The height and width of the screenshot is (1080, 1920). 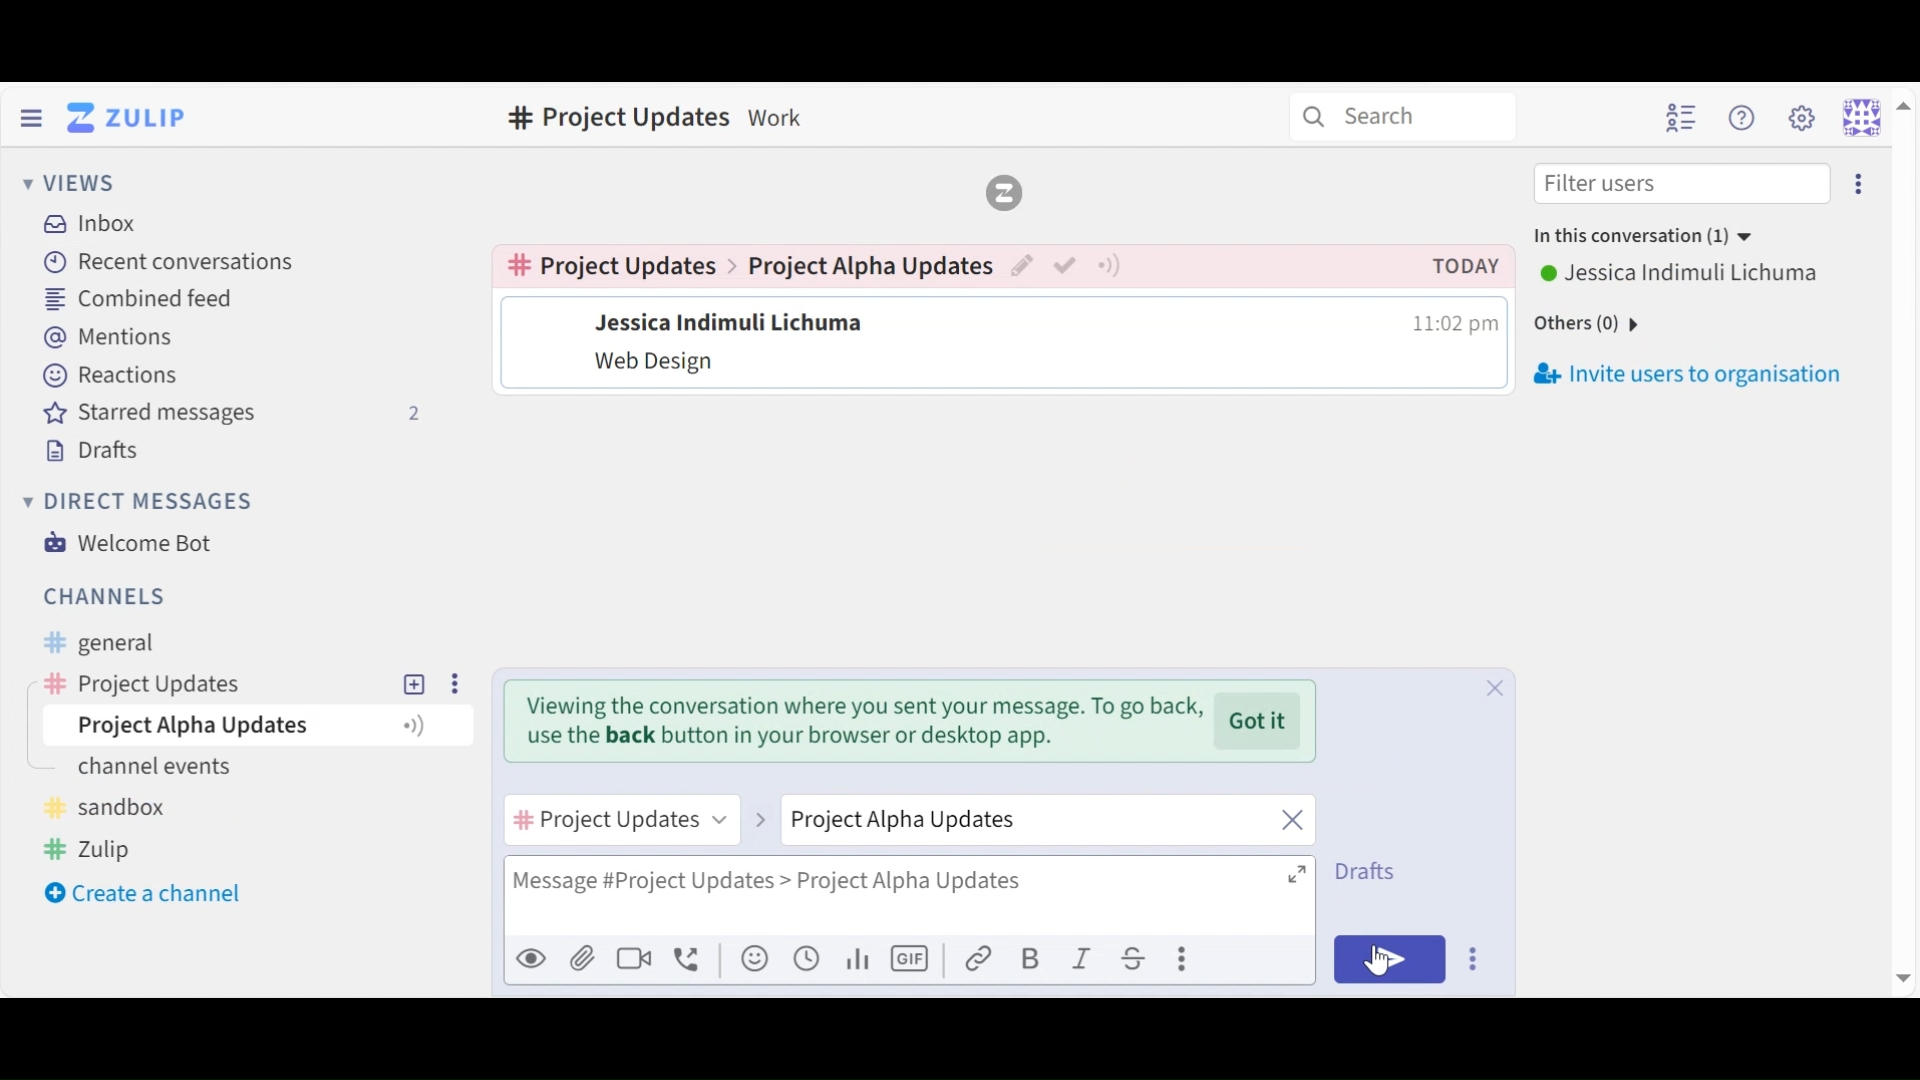 I want to click on Italics, so click(x=1083, y=957).